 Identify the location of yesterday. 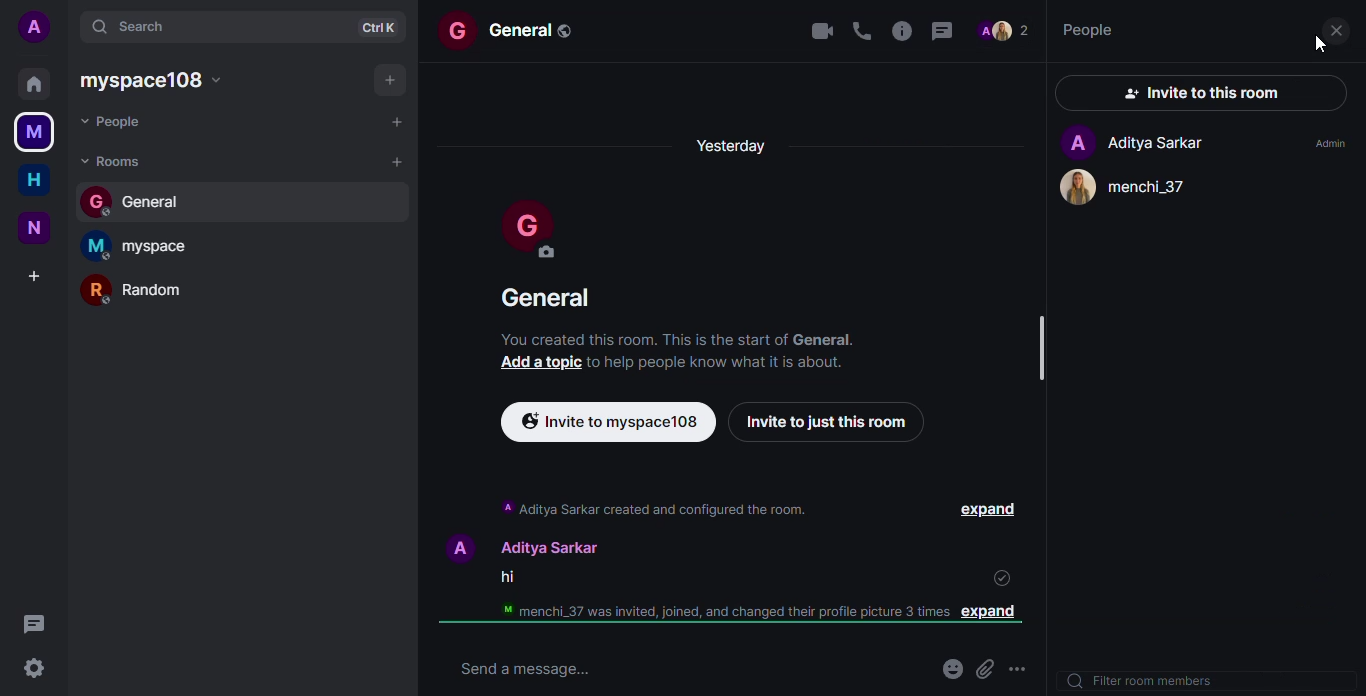
(738, 152).